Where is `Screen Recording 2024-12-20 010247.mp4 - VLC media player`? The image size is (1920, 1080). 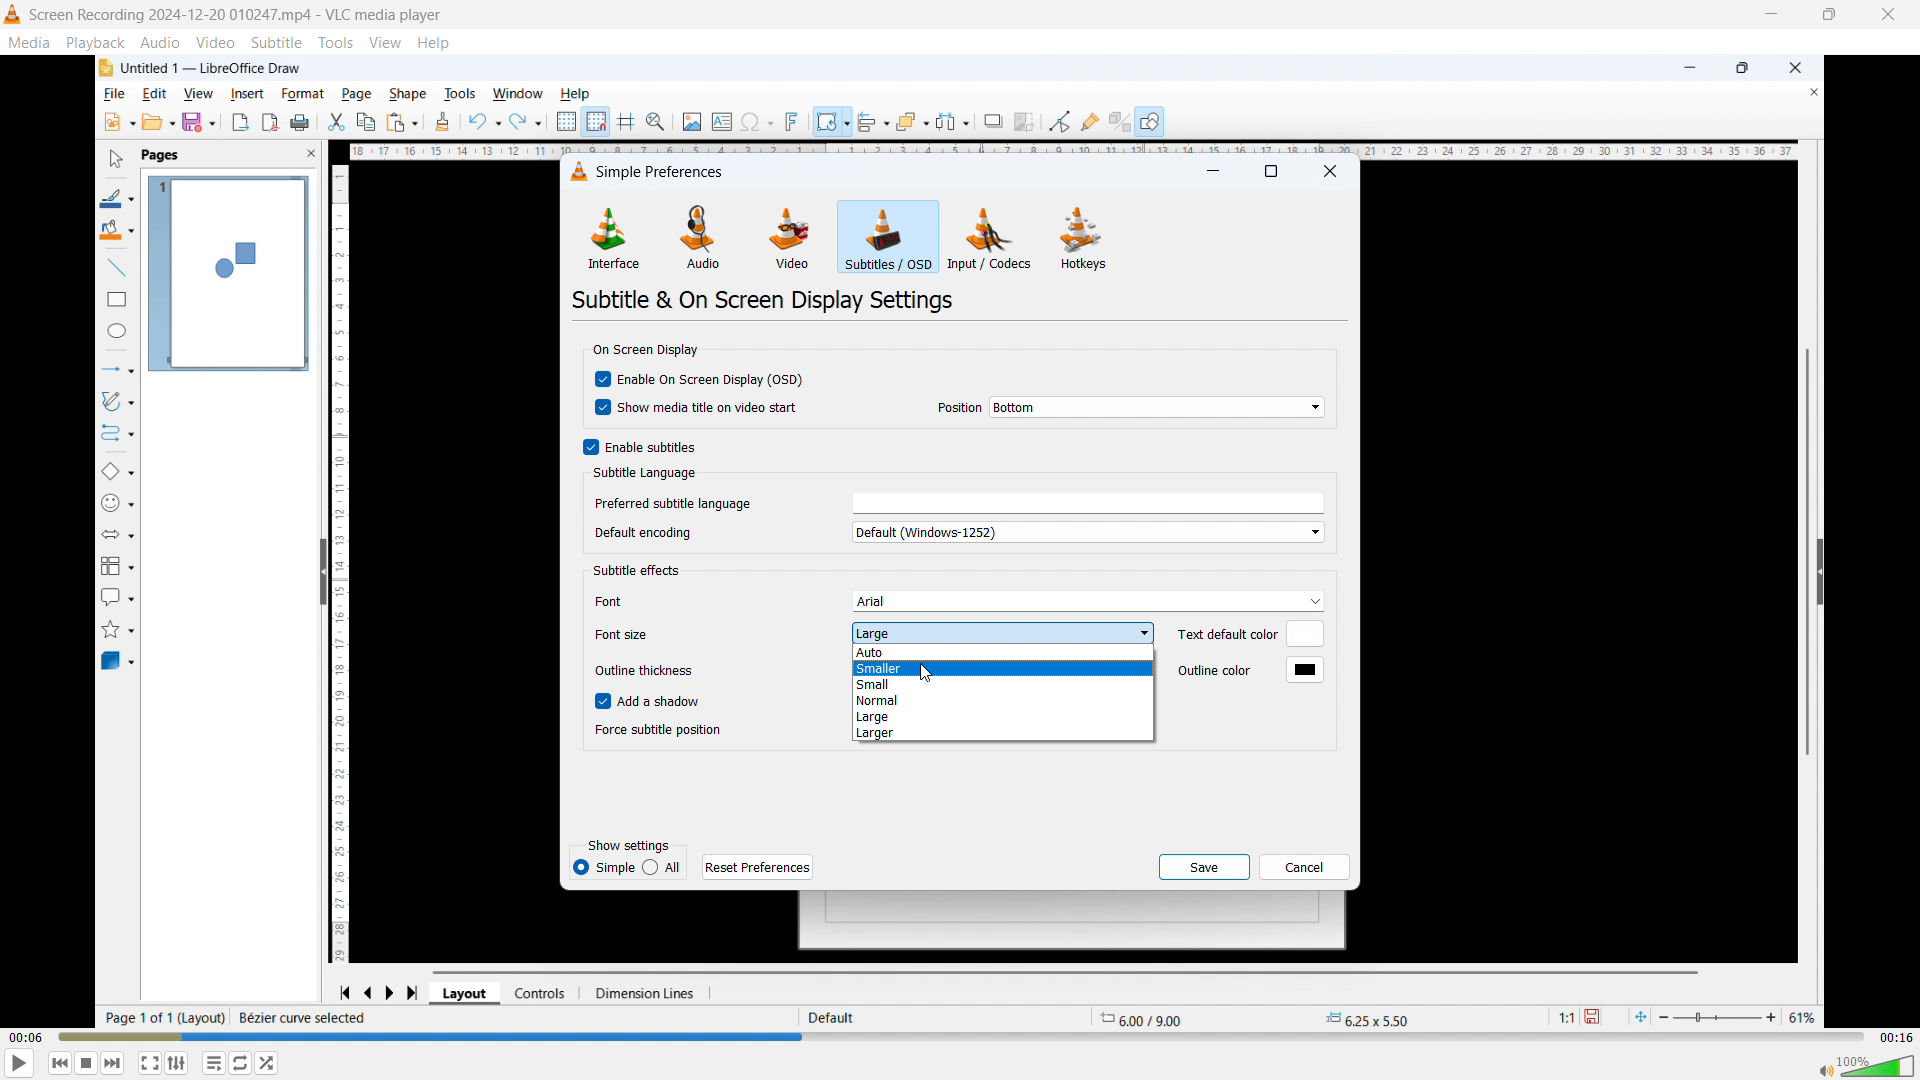 Screen Recording 2024-12-20 010247.mp4 - VLC media player is located at coordinates (237, 16).